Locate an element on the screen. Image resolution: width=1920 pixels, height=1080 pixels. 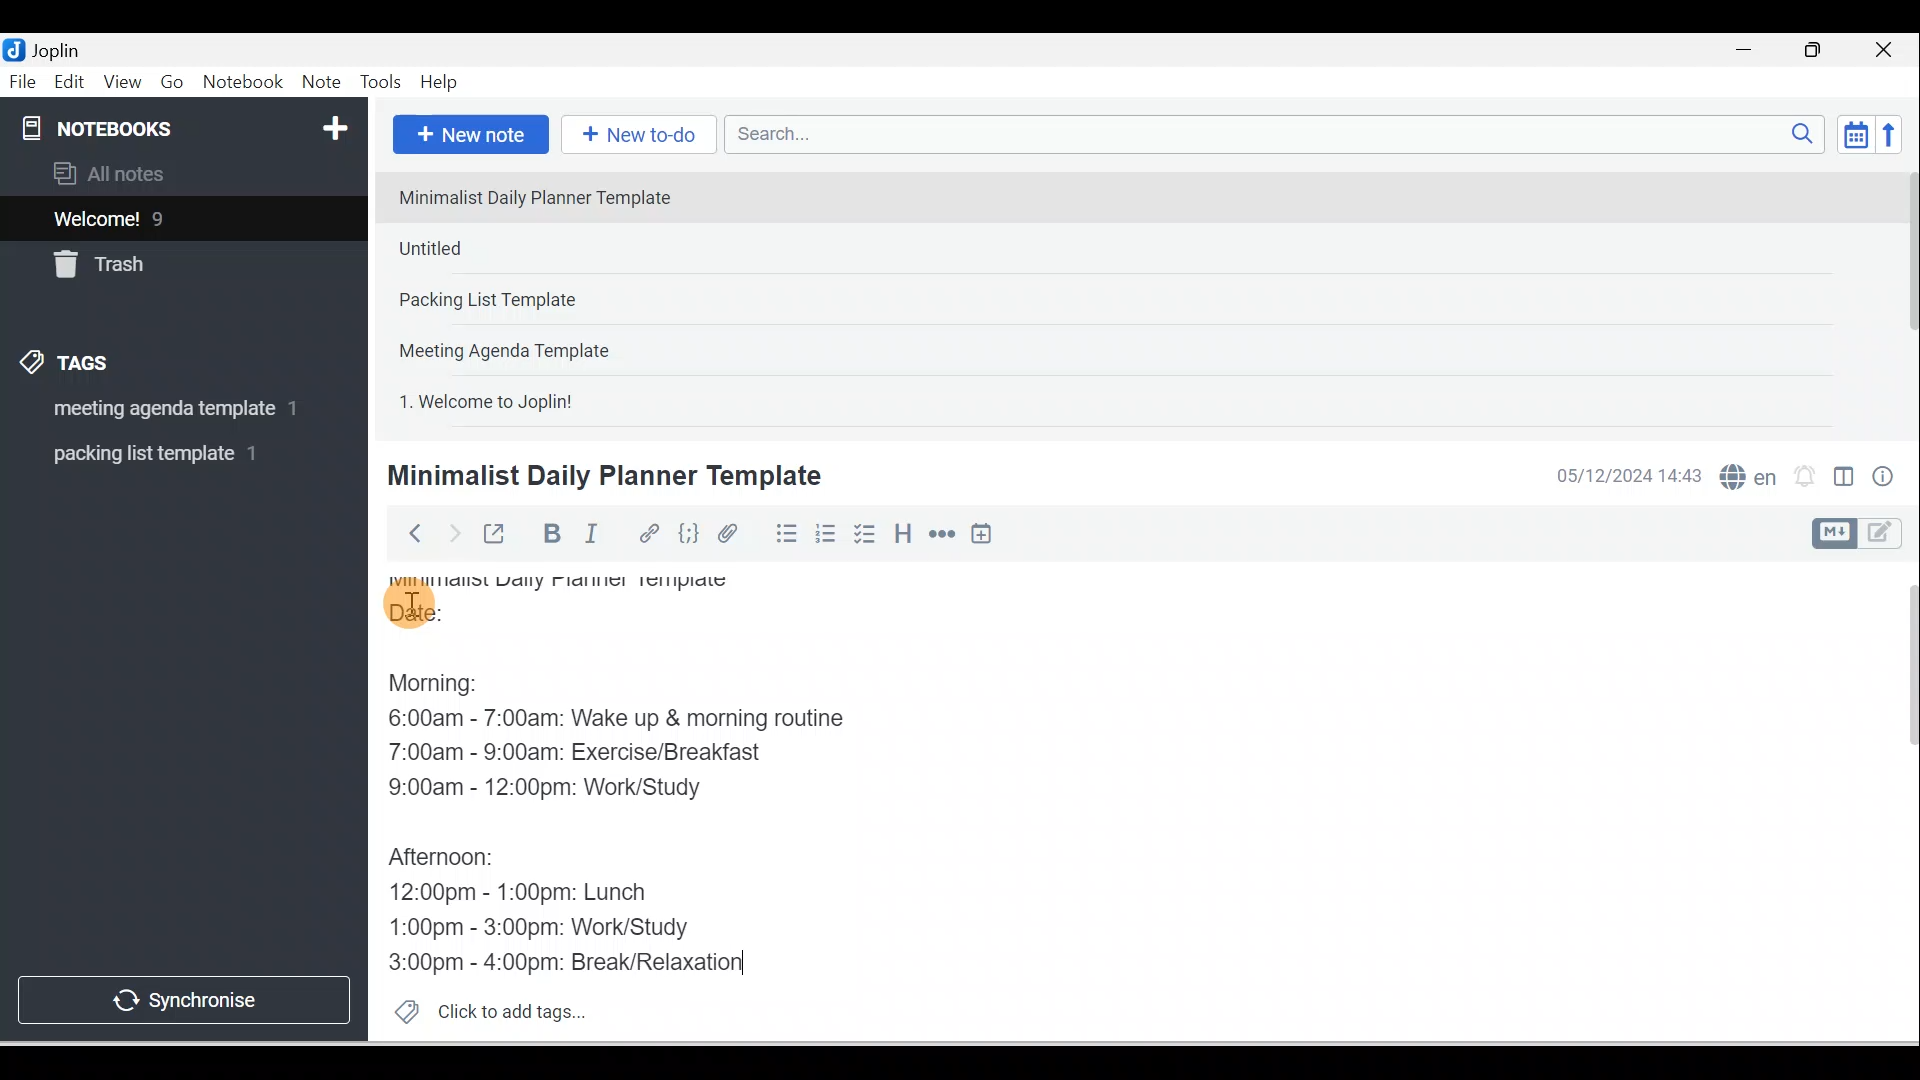
Note is located at coordinates (319, 83).